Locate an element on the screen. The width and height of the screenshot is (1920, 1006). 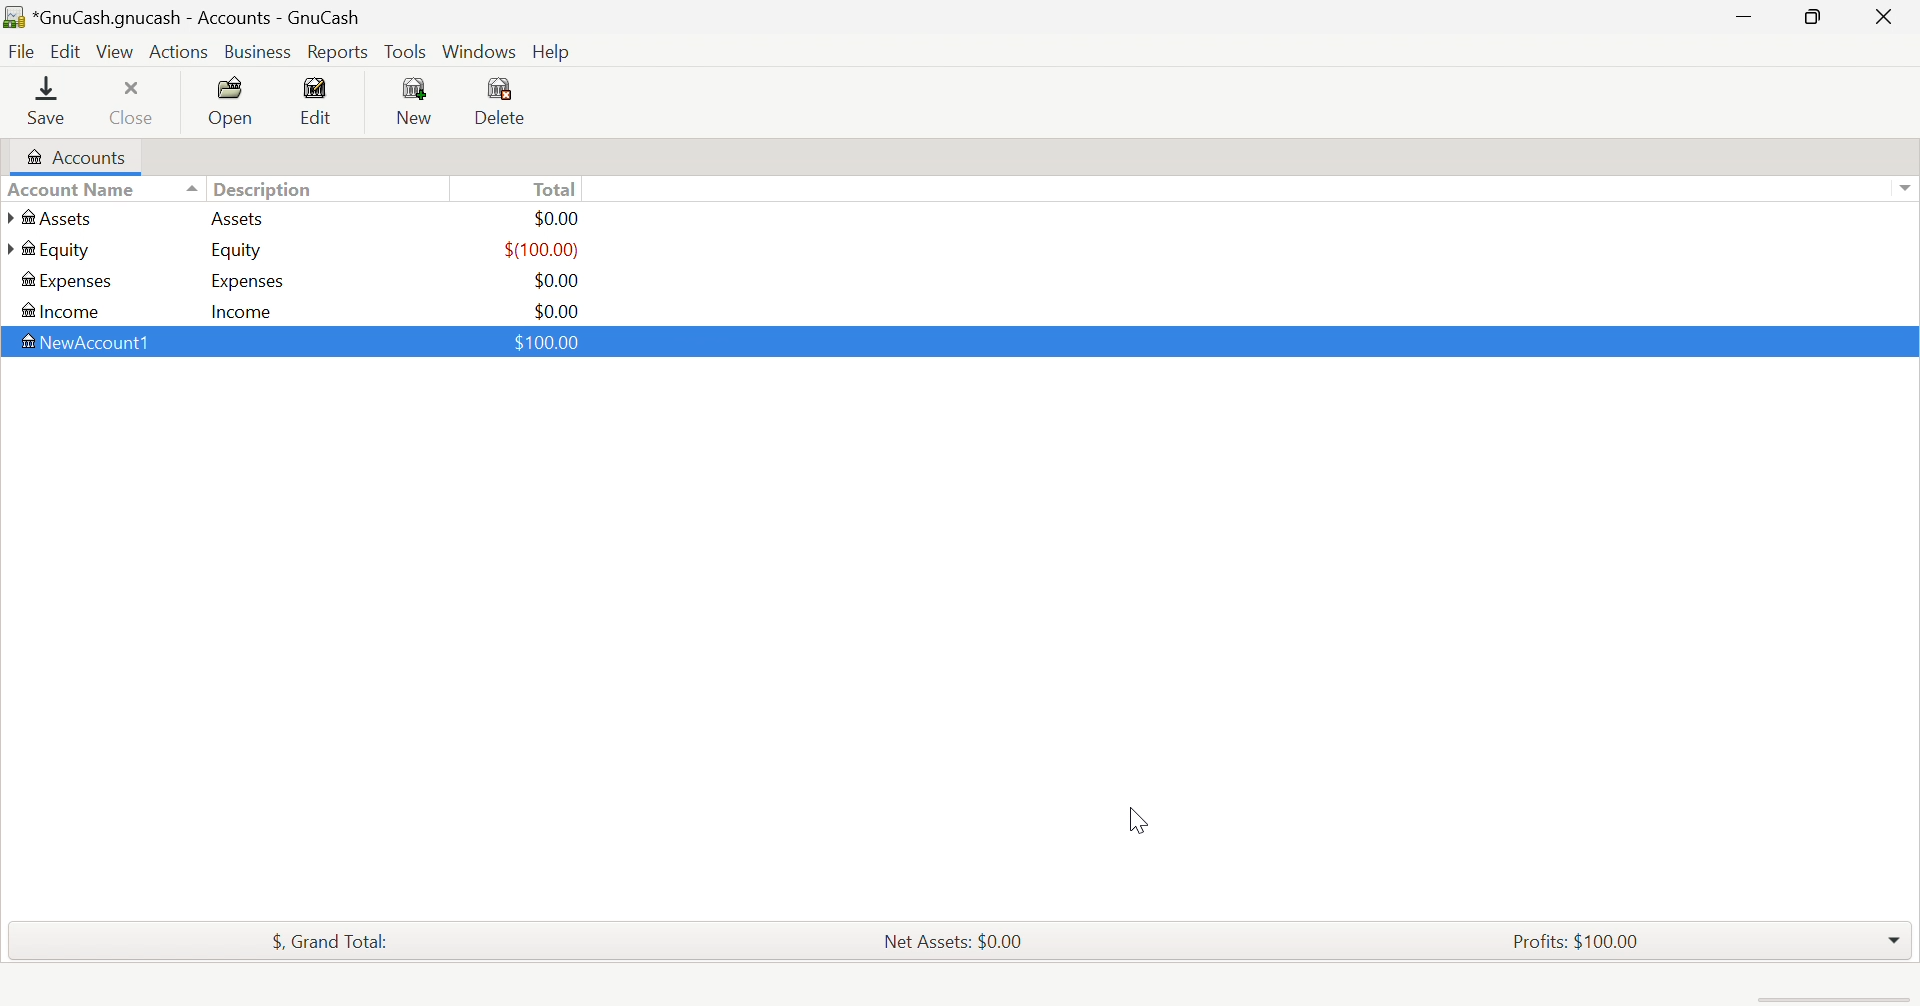
$0.00 is located at coordinates (557, 308).